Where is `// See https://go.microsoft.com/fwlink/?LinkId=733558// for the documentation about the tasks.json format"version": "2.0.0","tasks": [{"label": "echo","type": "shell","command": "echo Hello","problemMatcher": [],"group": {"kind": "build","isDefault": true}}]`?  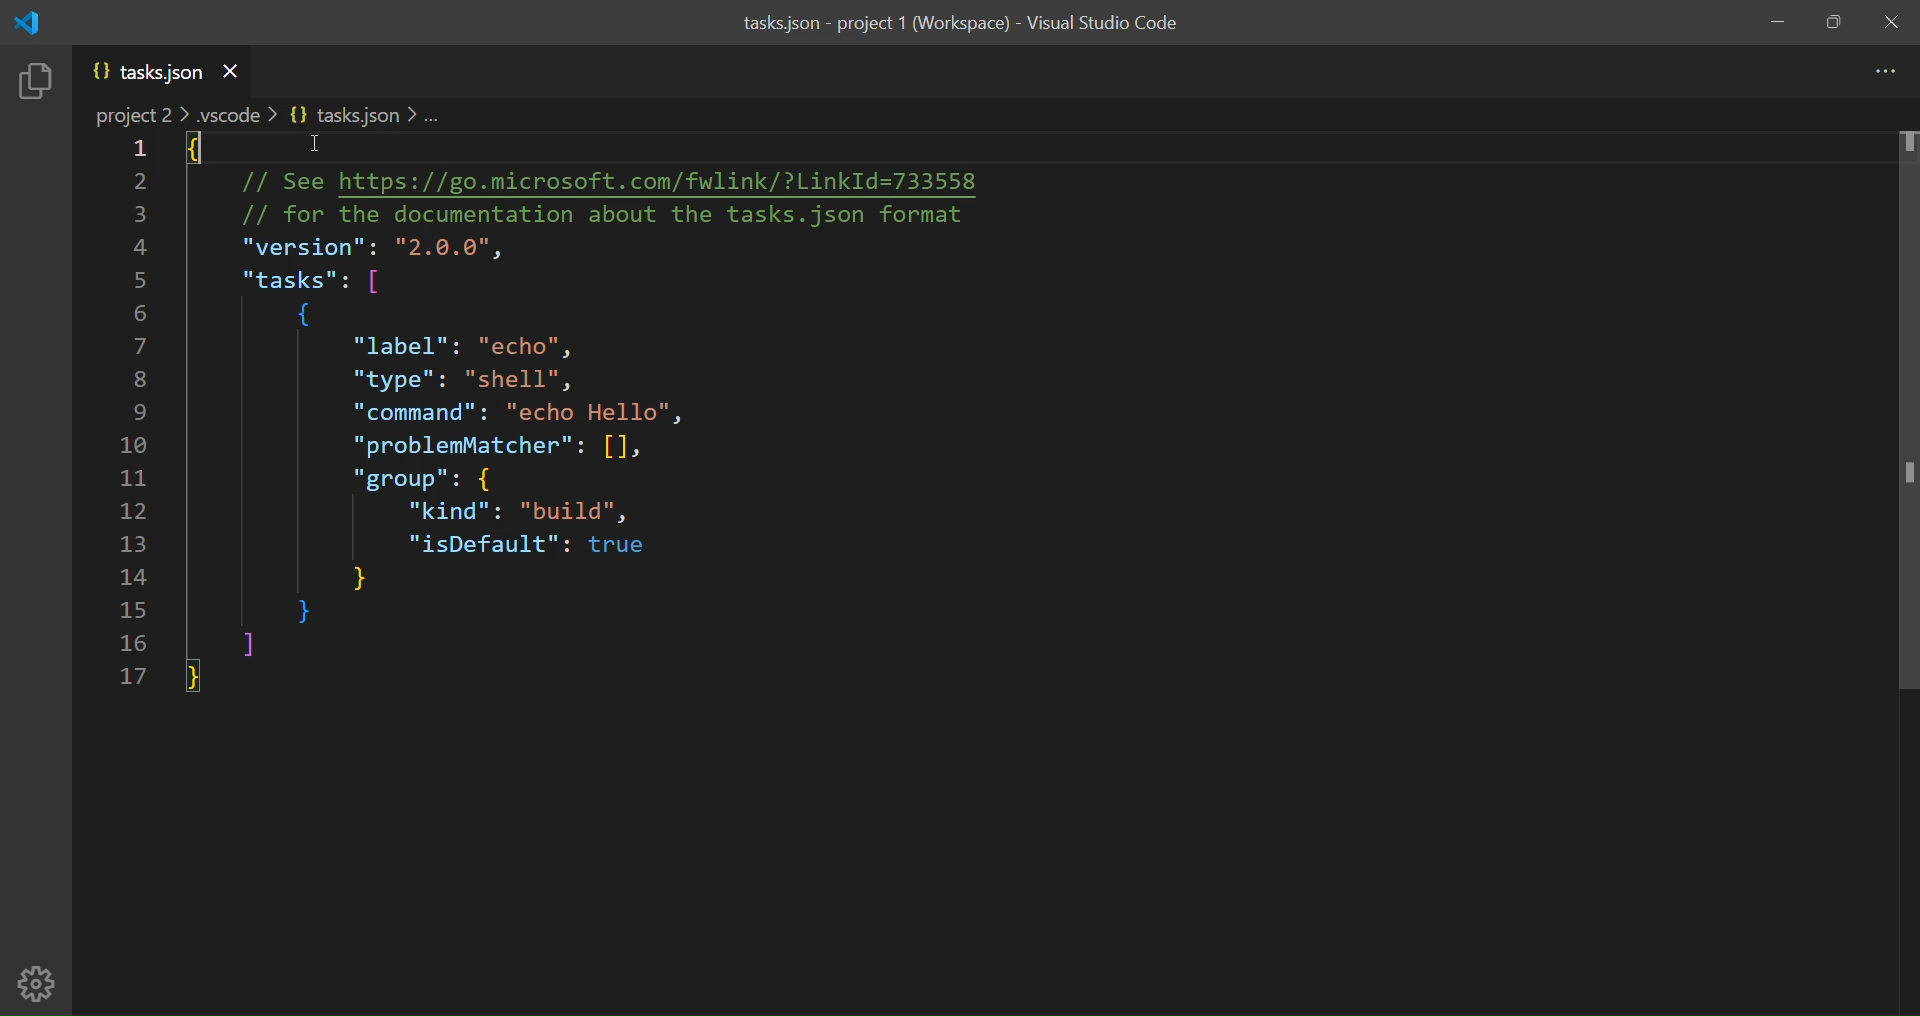 // See https://go.microsoft.com/fwlink/?LinkId=733558// for the documentation about the tasks.json format"version": "2.0.0","tasks": [{"label": "echo","type": "shell","command": "echo Hello","problemMatcher": [],"group": {"kind": "build","isDefault": true}}] is located at coordinates (628, 414).